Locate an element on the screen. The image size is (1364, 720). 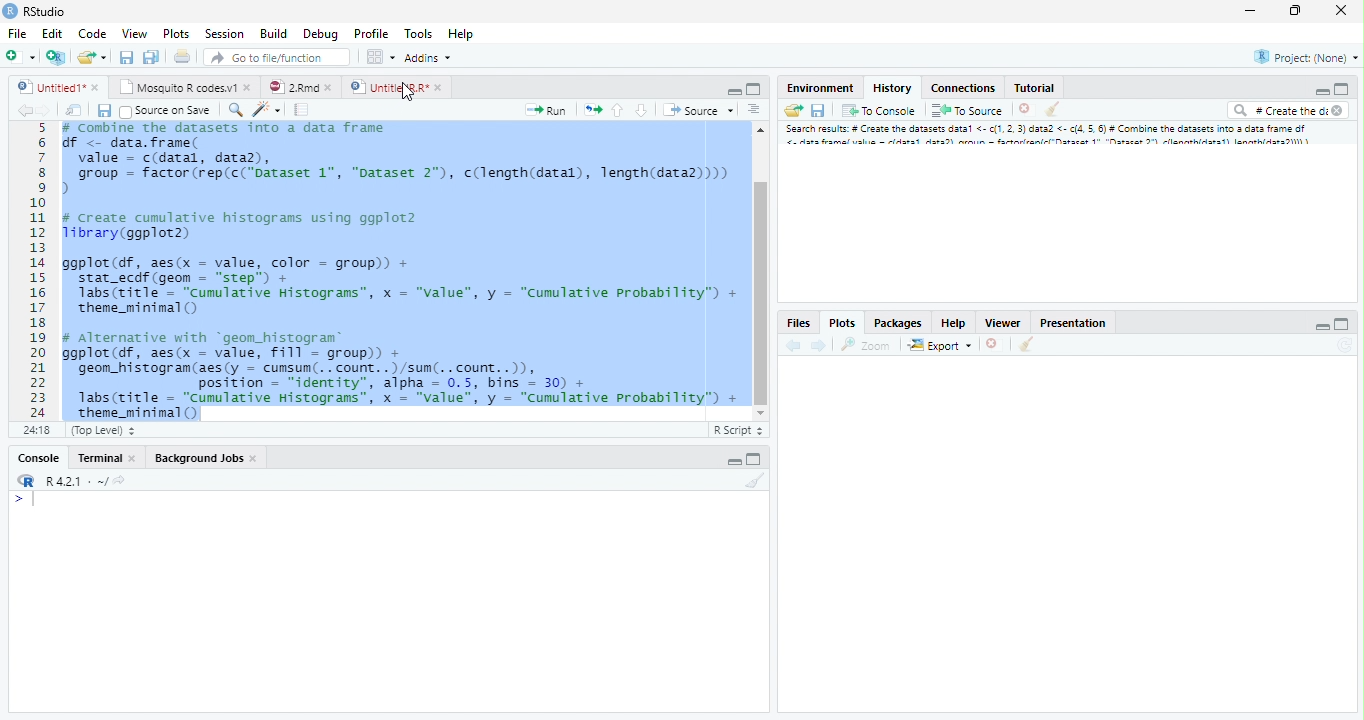
Zoom is located at coordinates (235, 112).